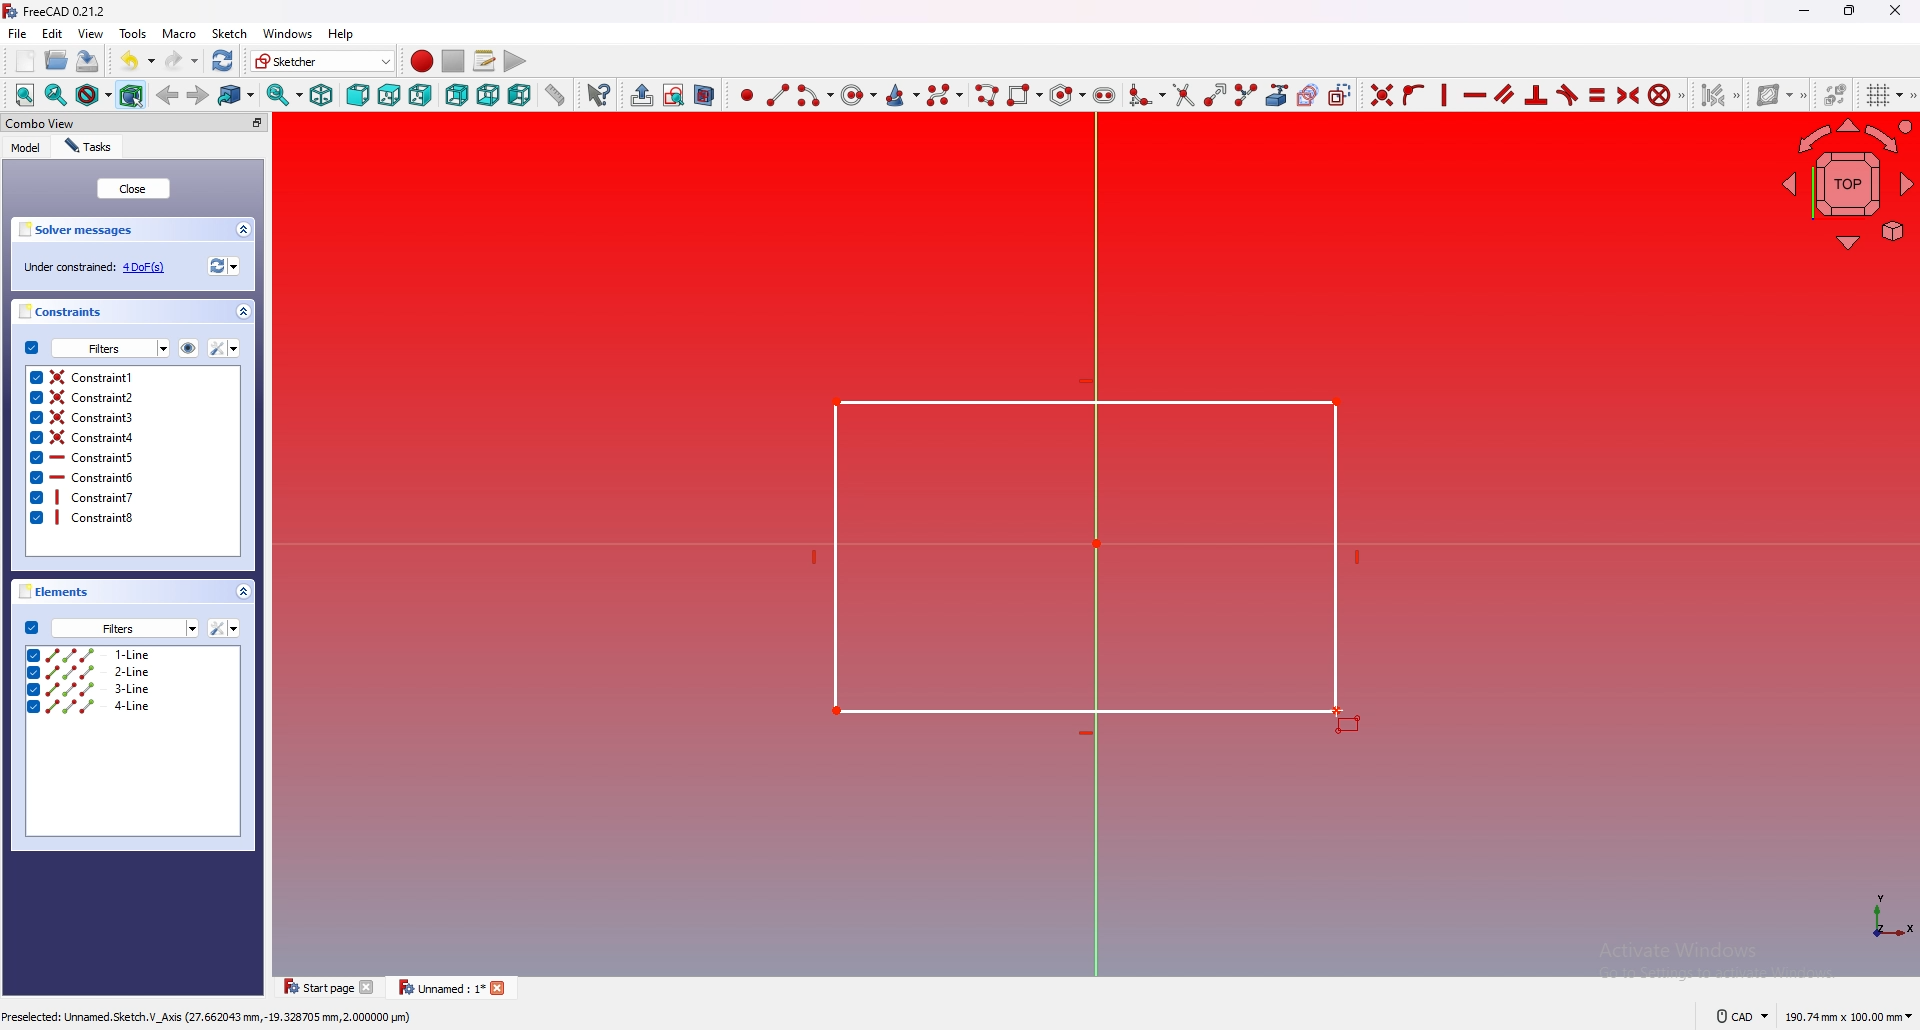 This screenshot has height=1030, width=1920. What do you see at coordinates (420, 95) in the screenshot?
I see `right` at bounding box center [420, 95].